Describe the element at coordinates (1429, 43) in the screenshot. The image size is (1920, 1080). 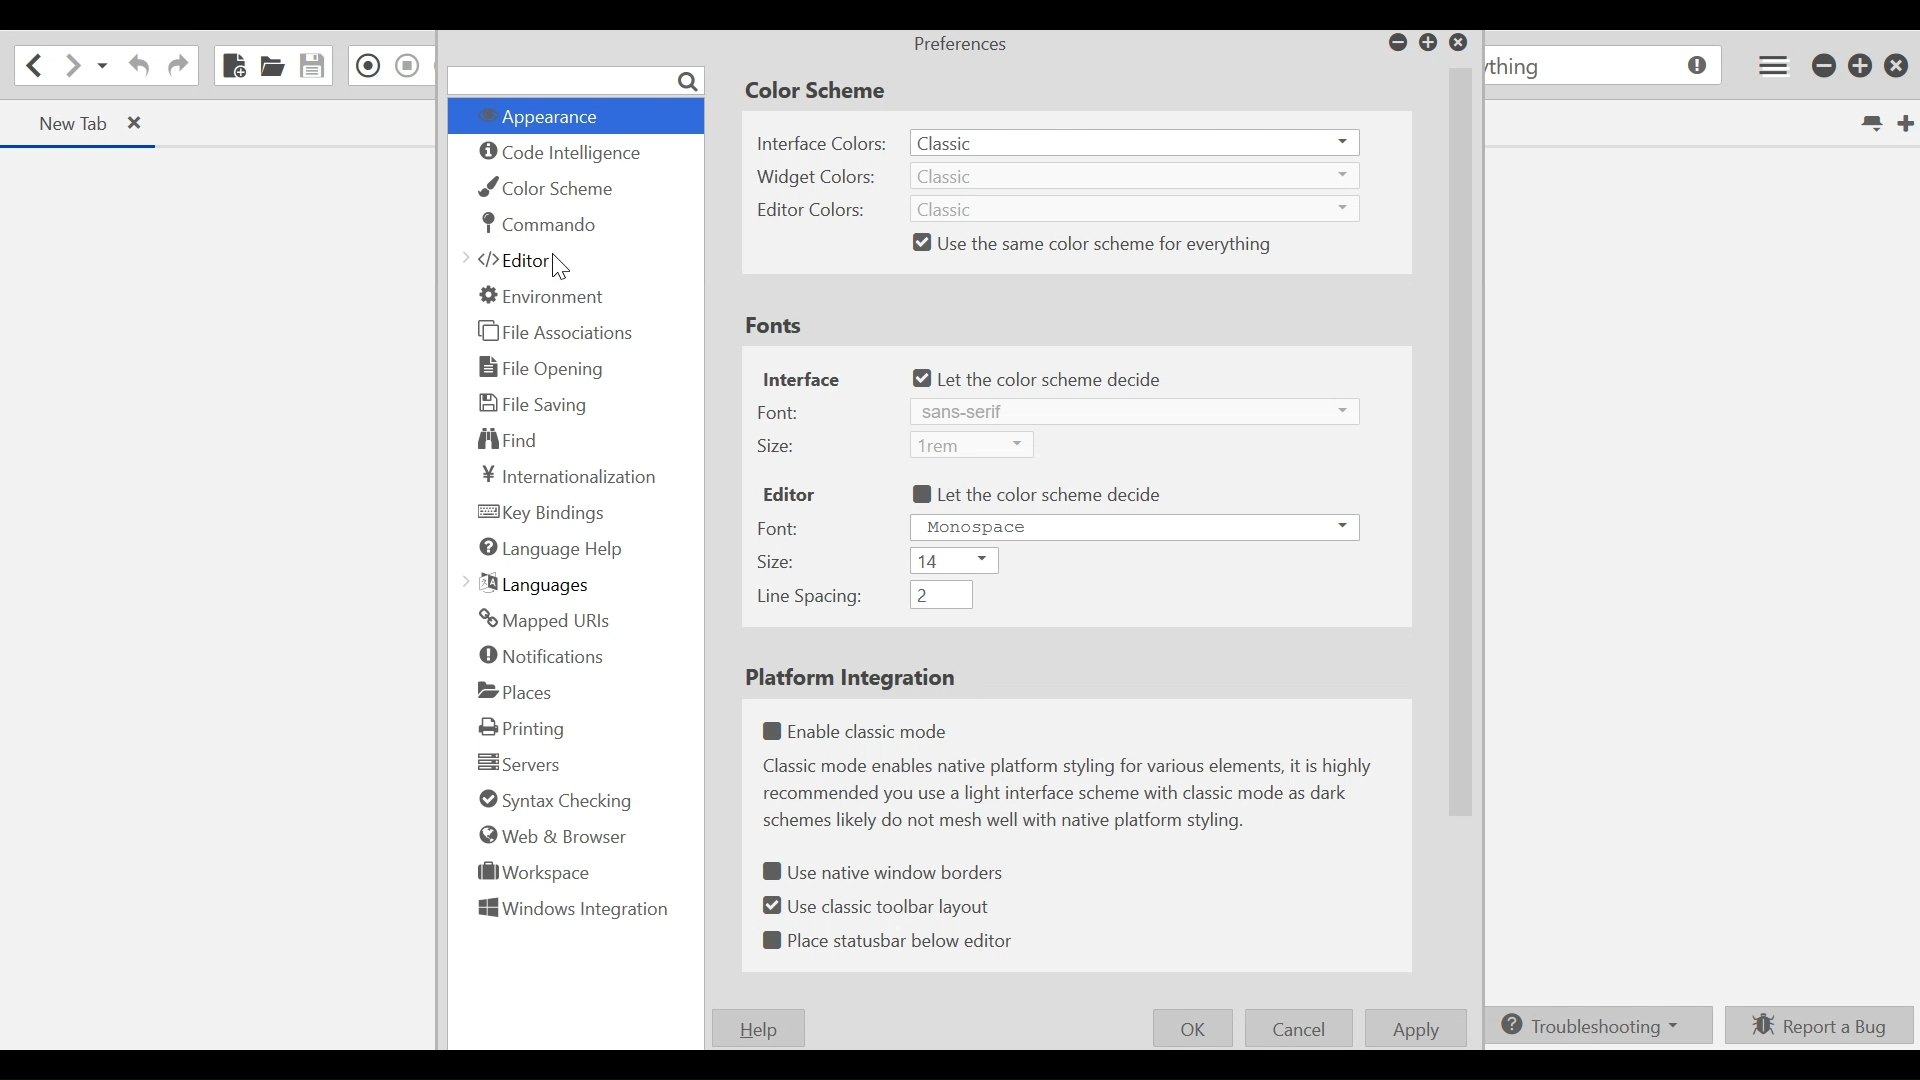
I see `restore` at that location.